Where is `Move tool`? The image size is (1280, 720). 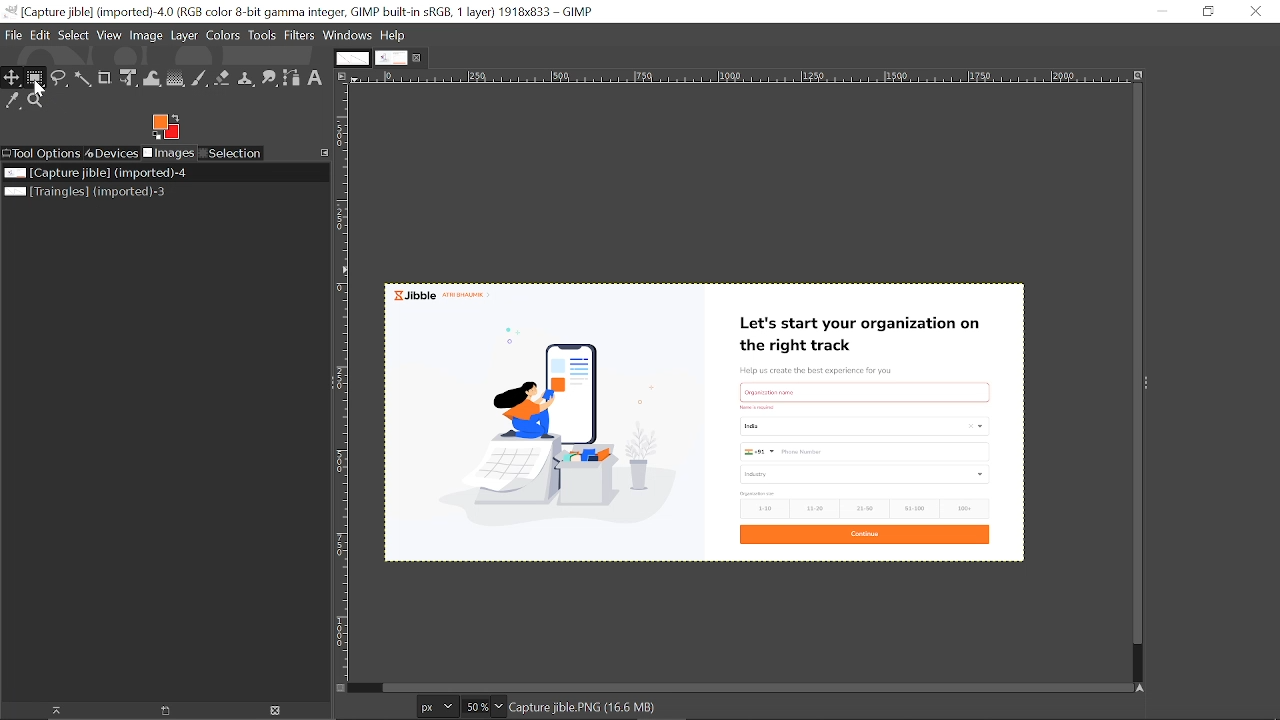 Move tool is located at coordinates (13, 78).